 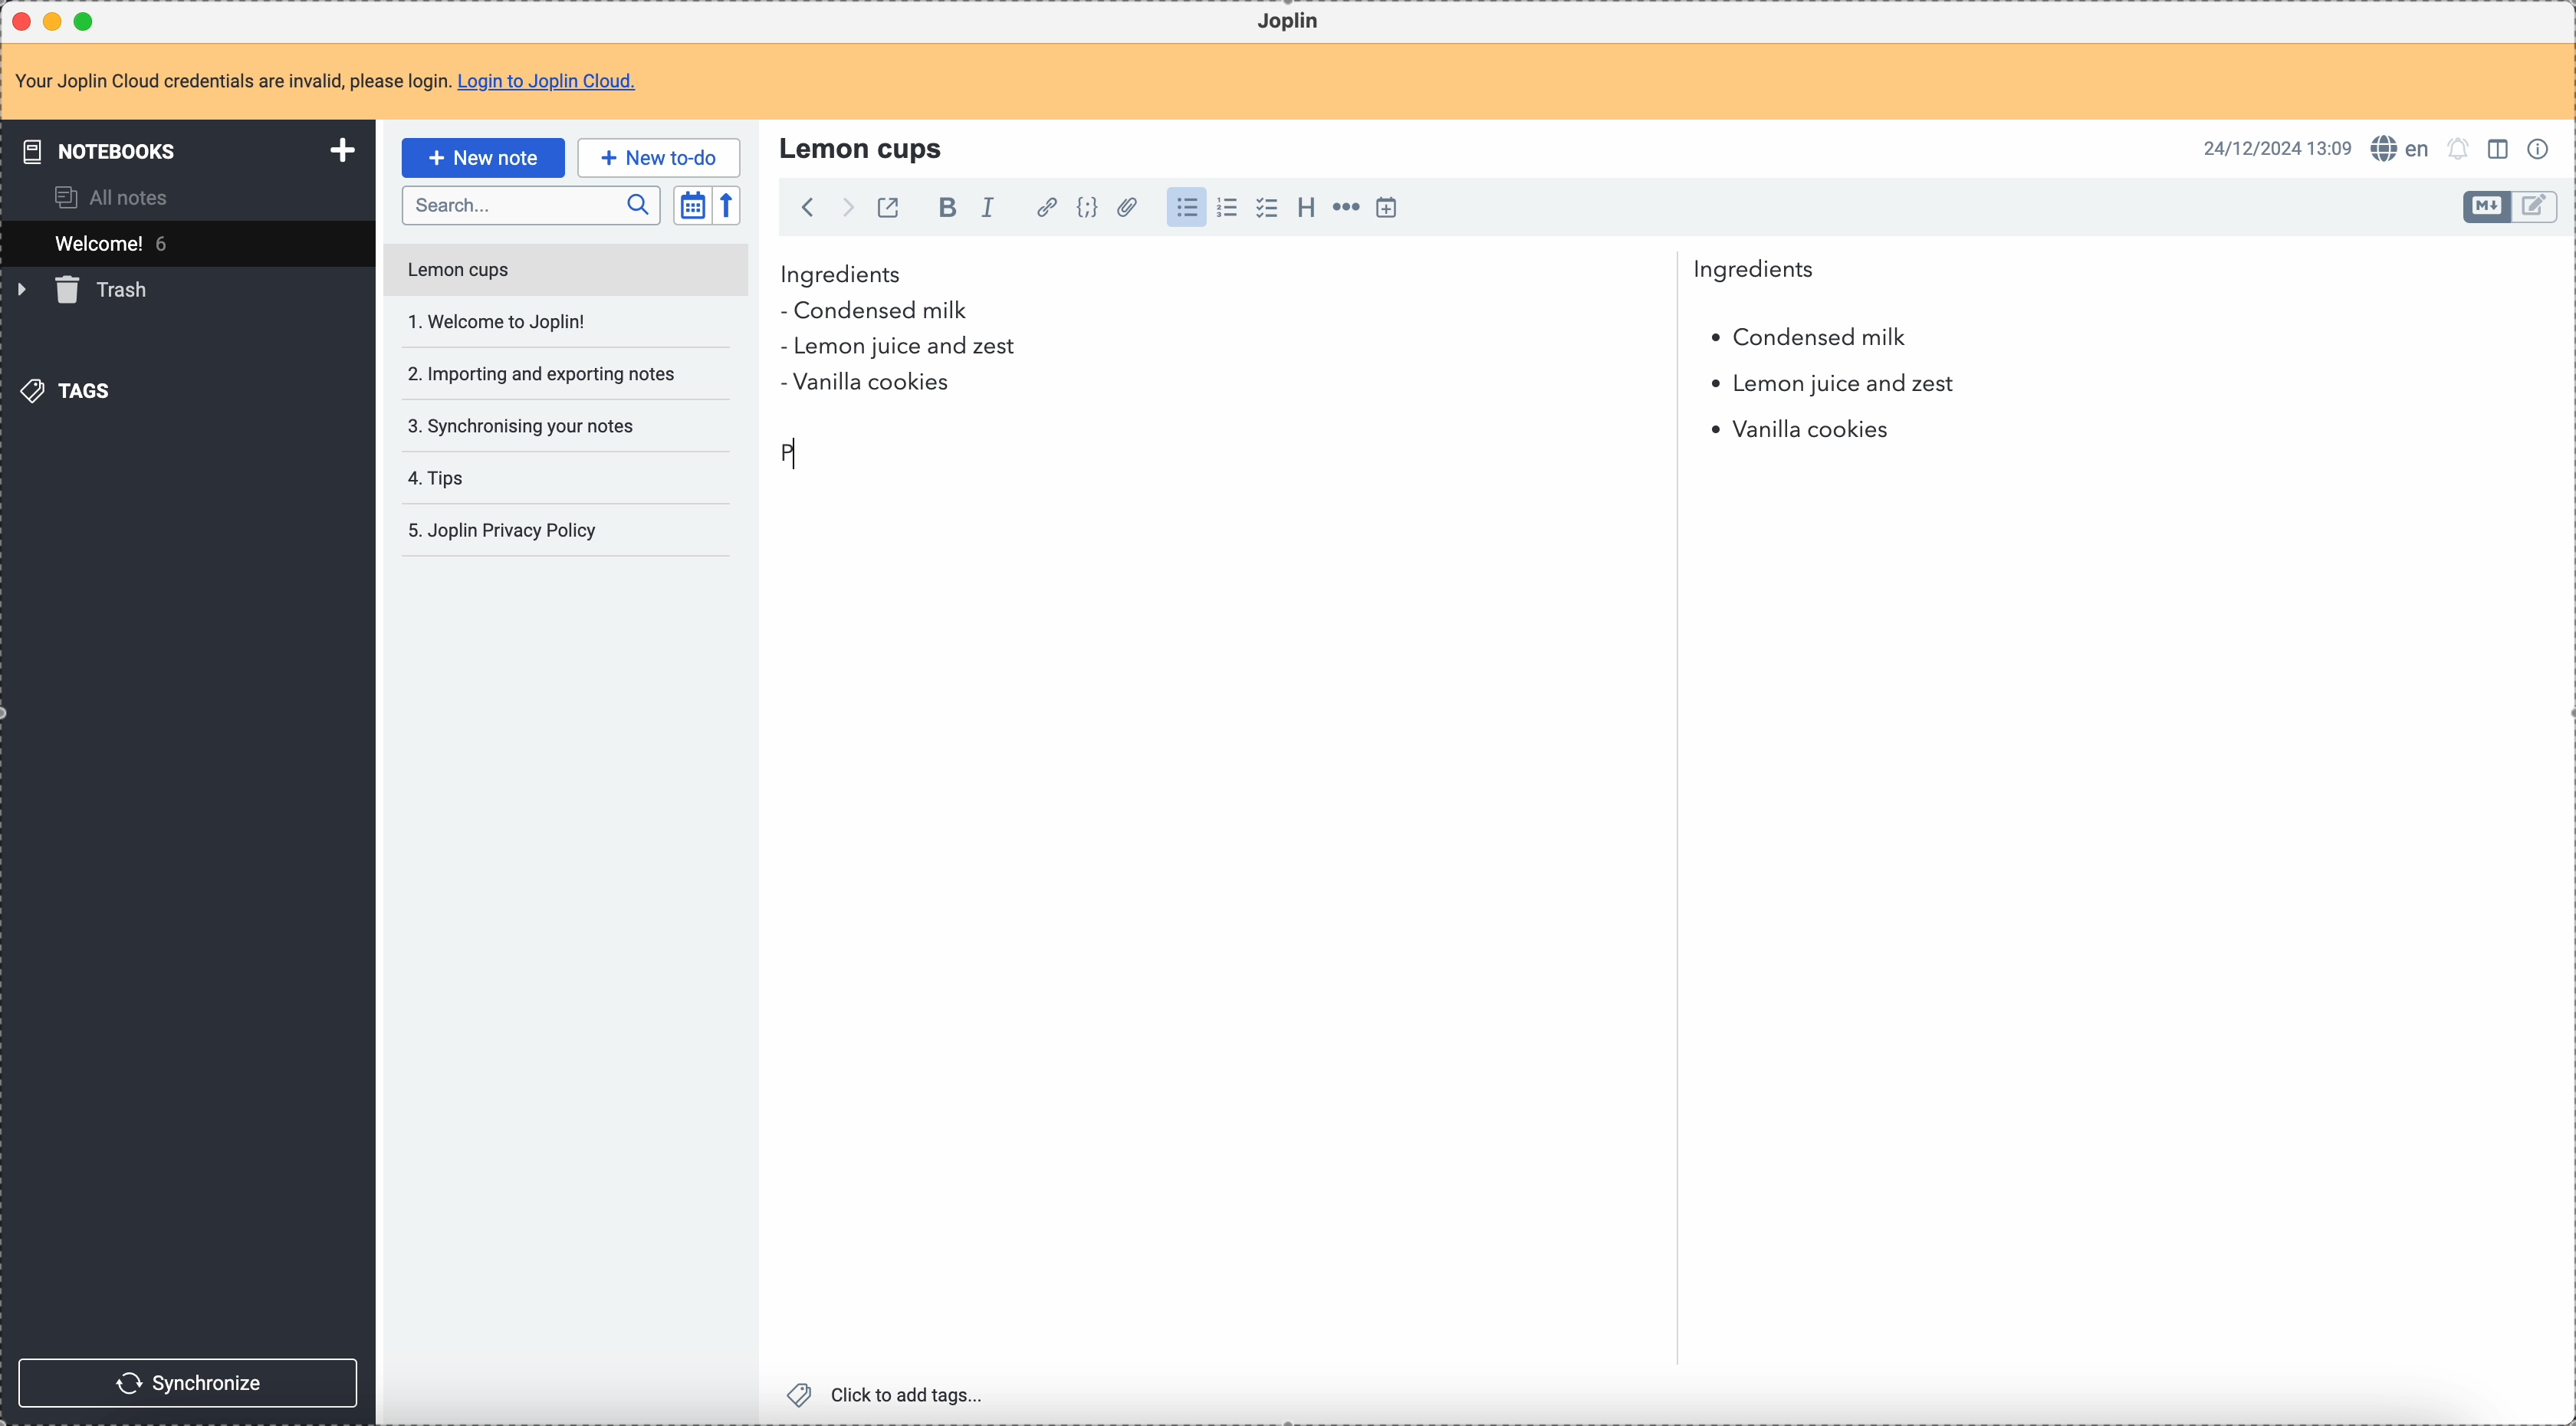 What do you see at coordinates (2278, 147) in the screenshot?
I see `date and hour` at bounding box center [2278, 147].